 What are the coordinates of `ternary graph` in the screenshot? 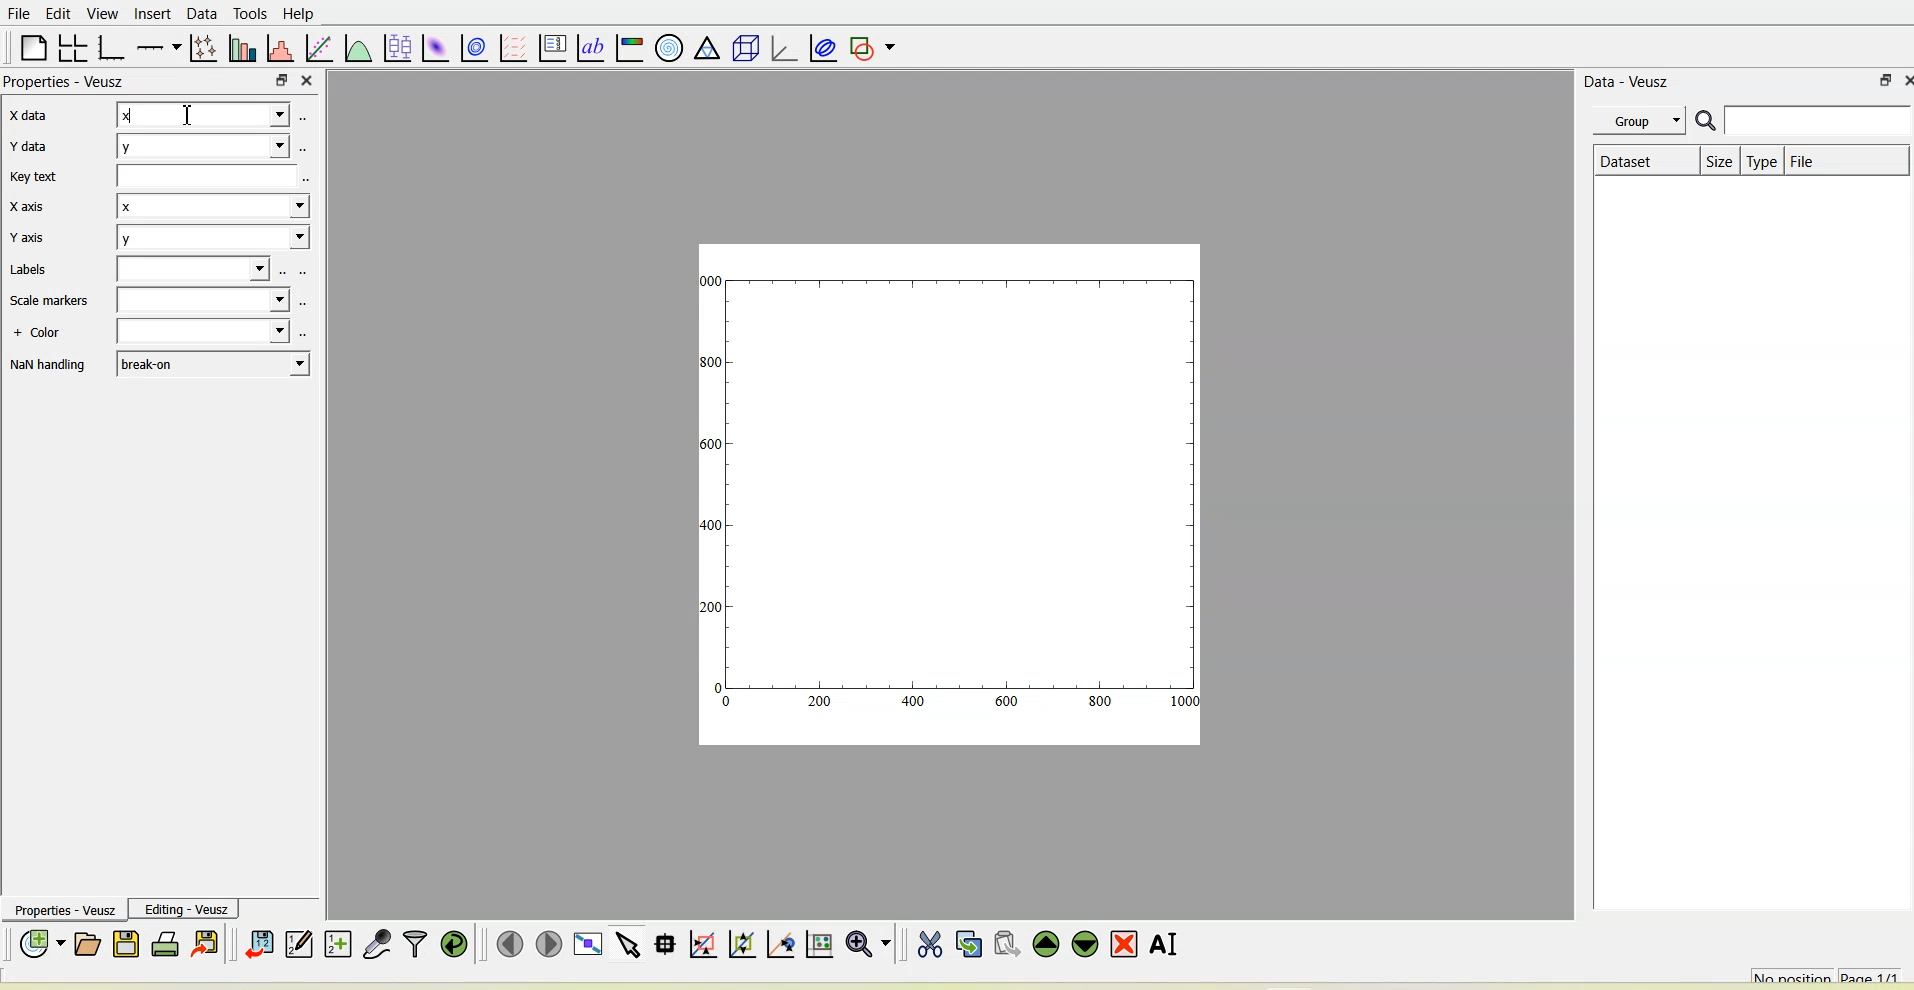 It's located at (707, 48).